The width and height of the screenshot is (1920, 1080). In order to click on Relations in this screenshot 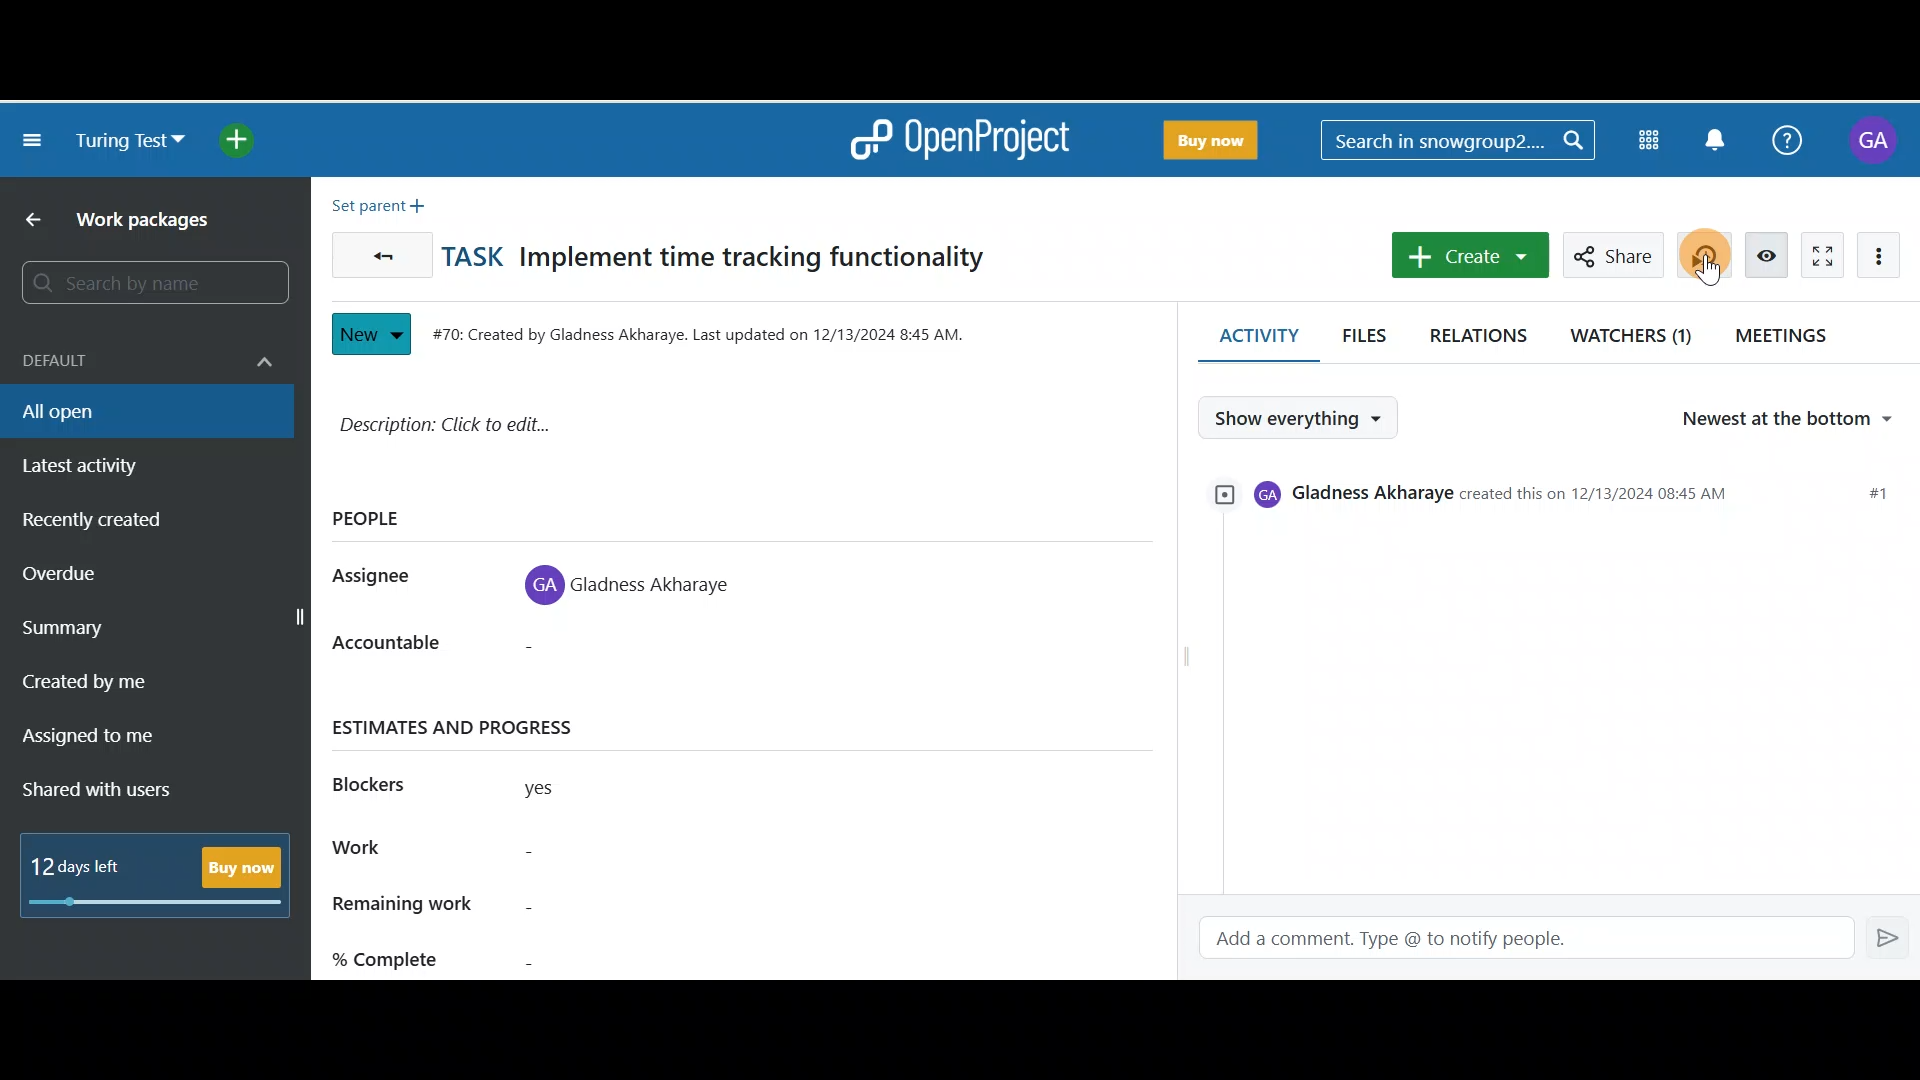, I will do `click(1483, 332)`.